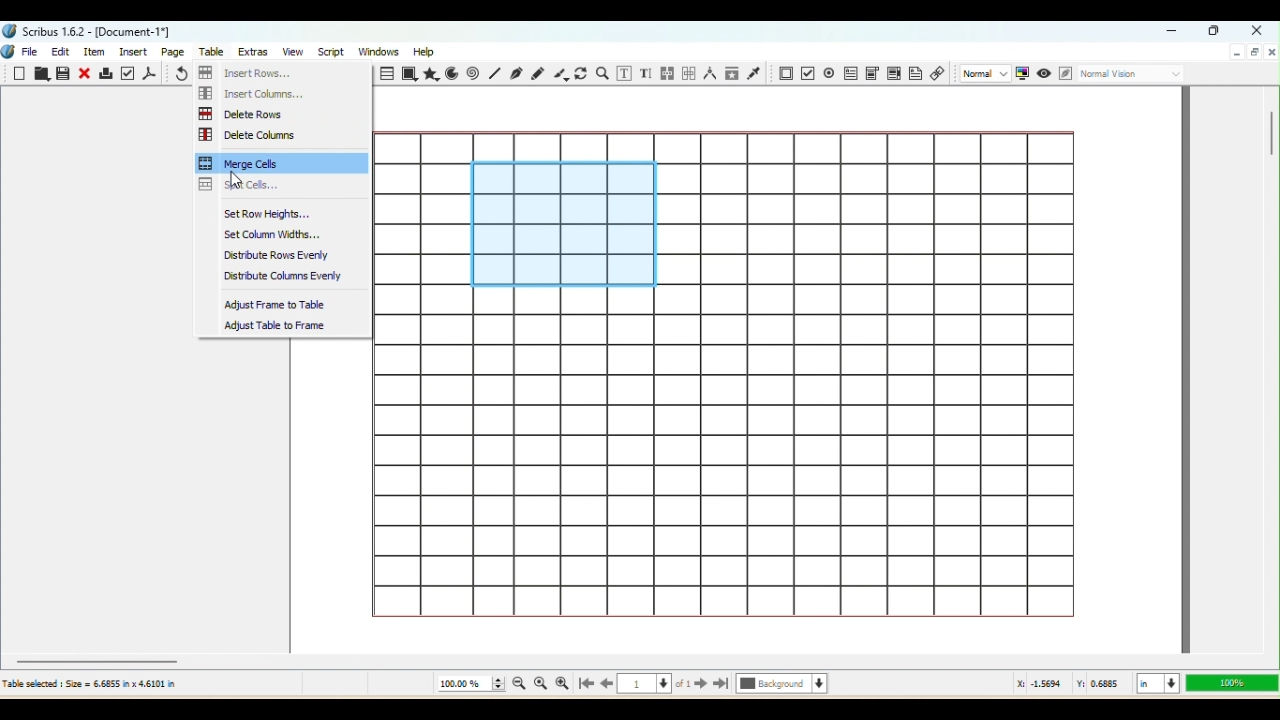  Describe the element at coordinates (581, 74) in the screenshot. I see `Rotate item` at that location.